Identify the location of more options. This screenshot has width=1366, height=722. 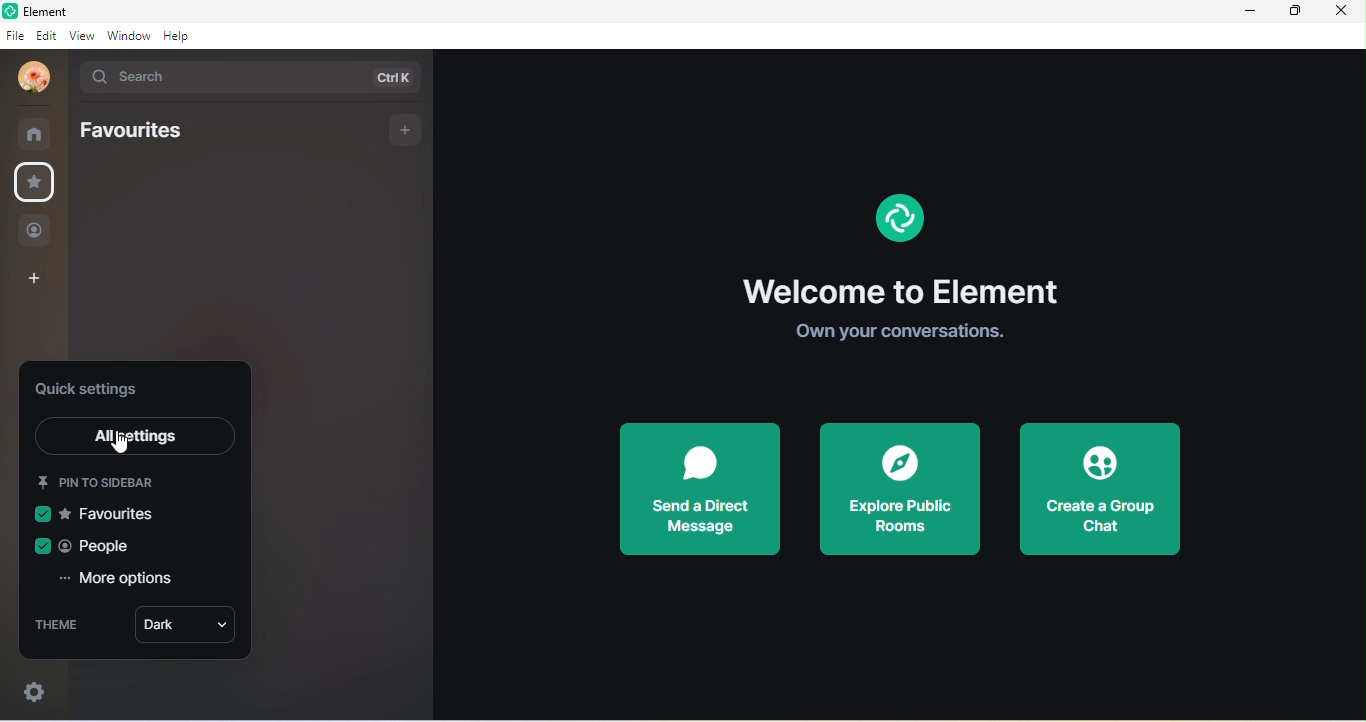
(126, 576).